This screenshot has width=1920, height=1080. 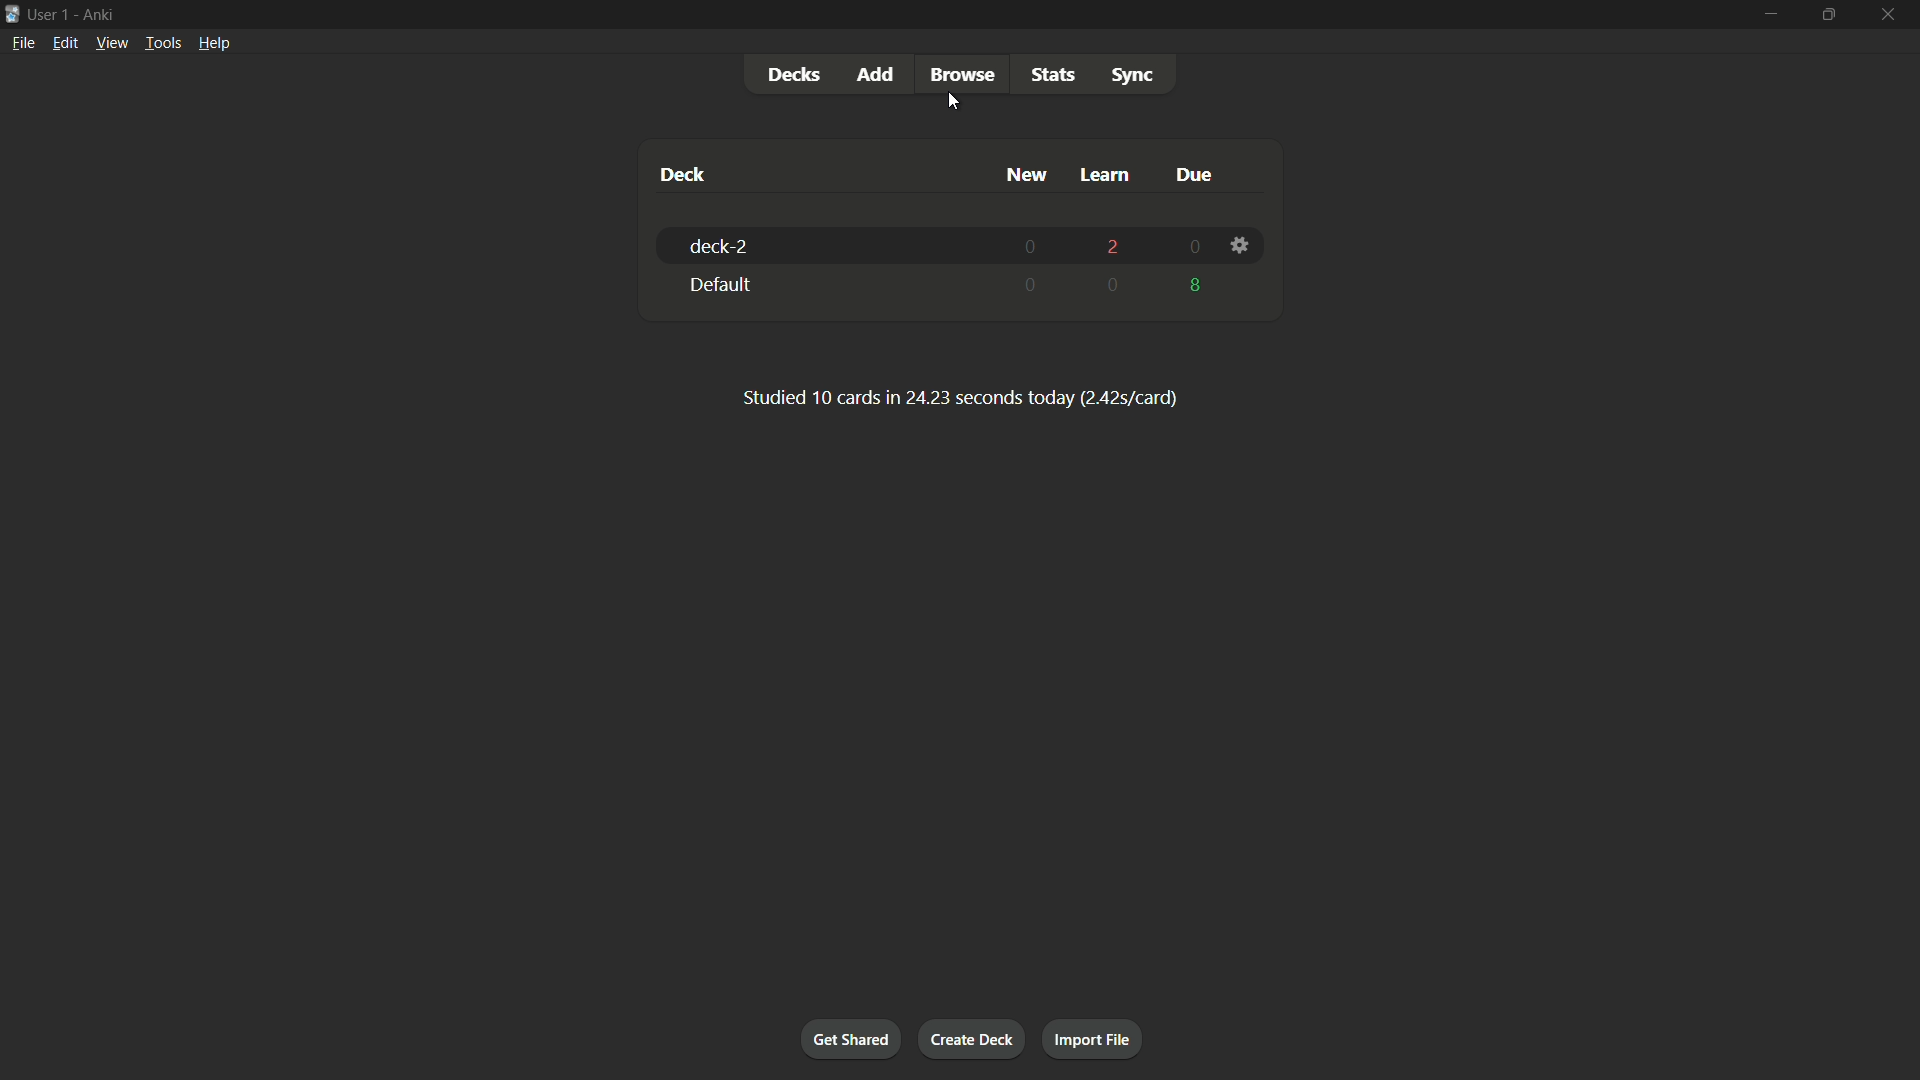 What do you see at coordinates (1028, 176) in the screenshot?
I see `New` at bounding box center [1028, 176].